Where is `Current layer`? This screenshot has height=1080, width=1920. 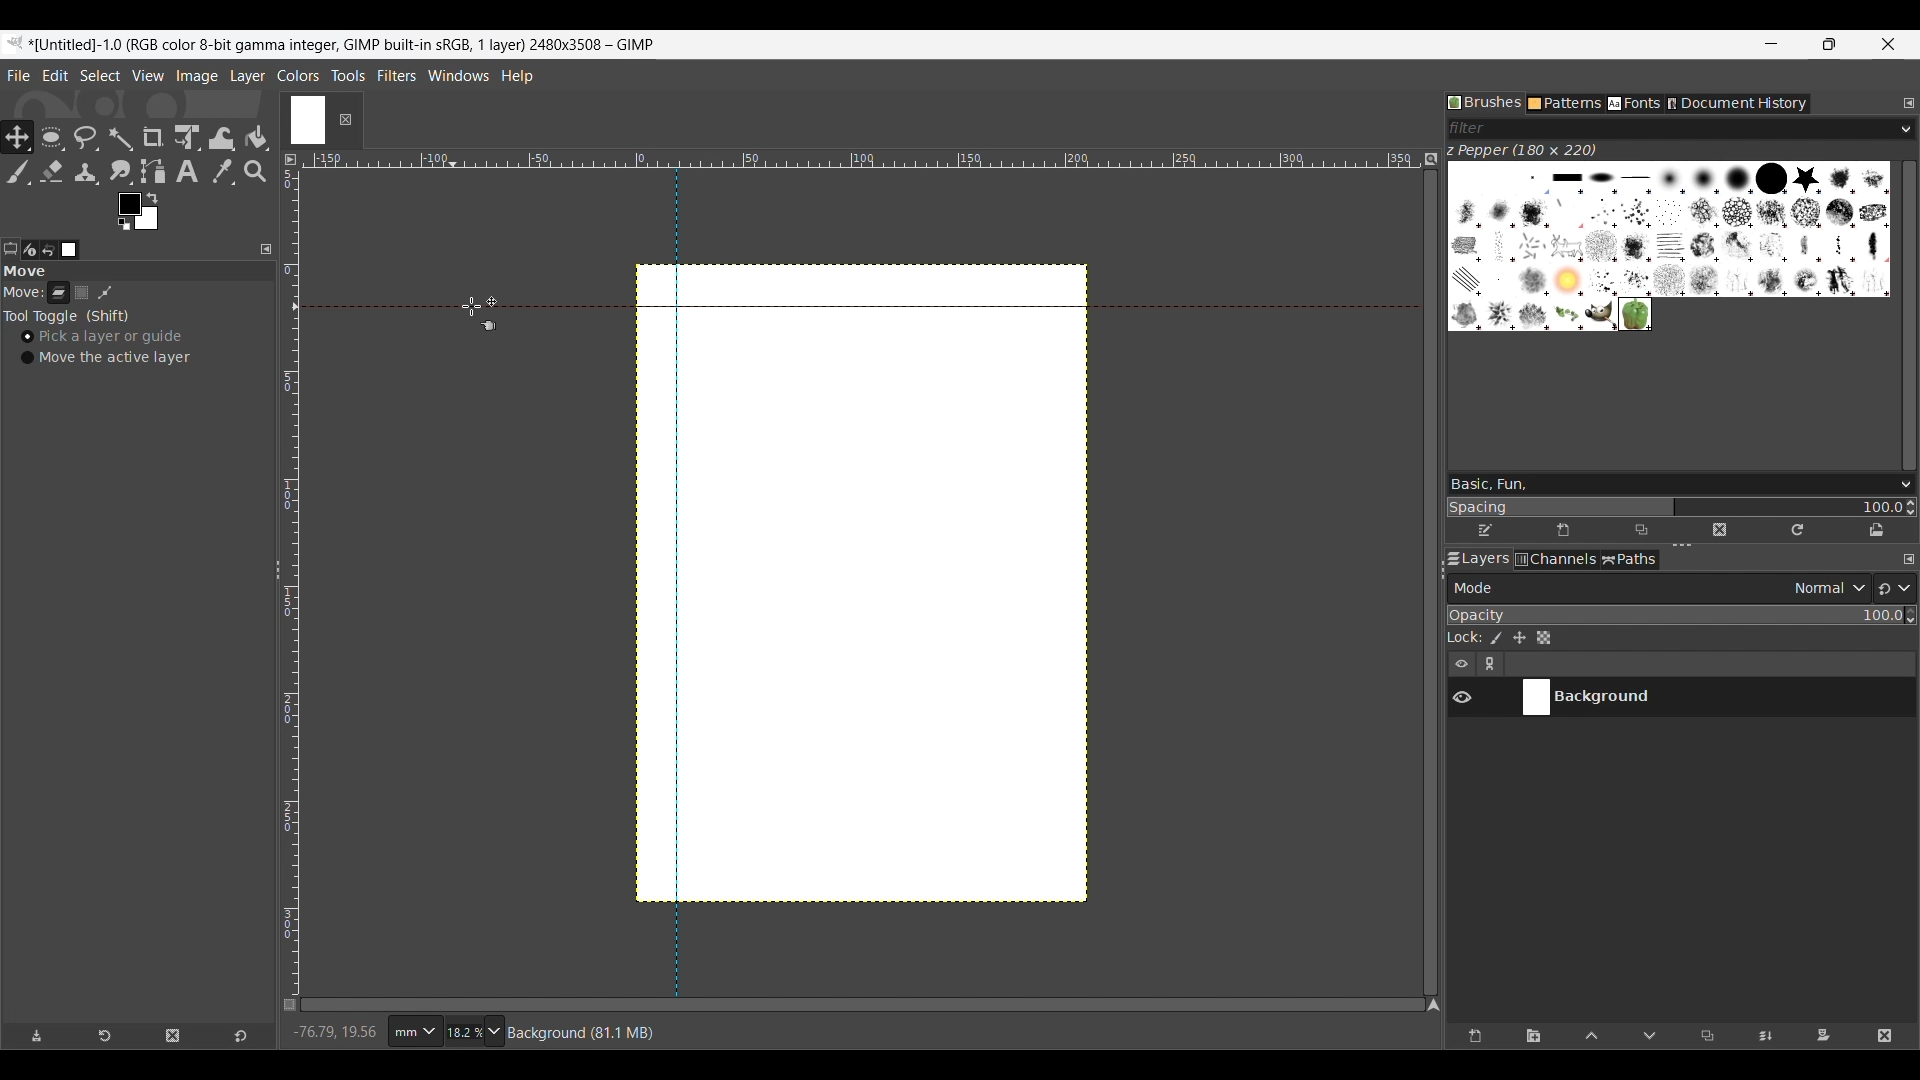
Current layer is located at coordinates (1696, 698).